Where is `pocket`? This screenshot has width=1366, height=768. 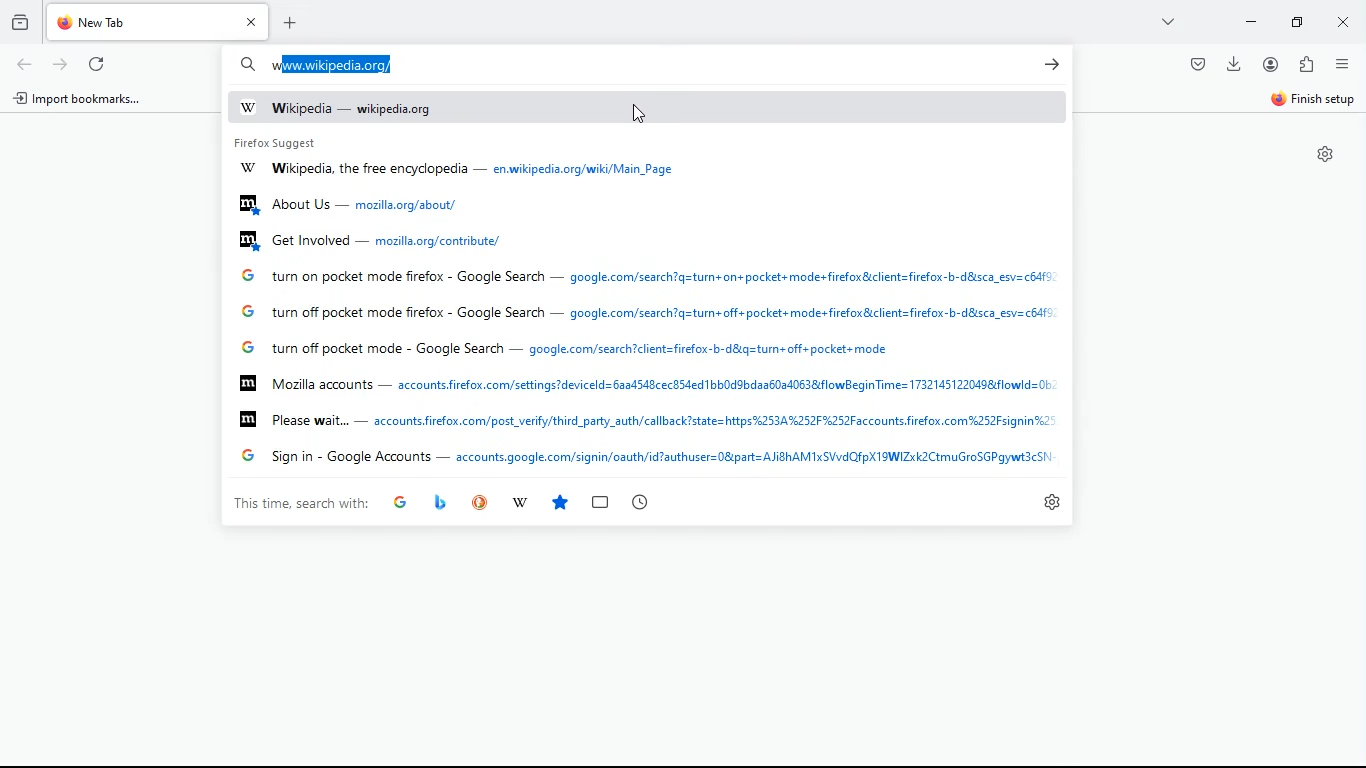
pocket is located at coordinates (1196, 64).